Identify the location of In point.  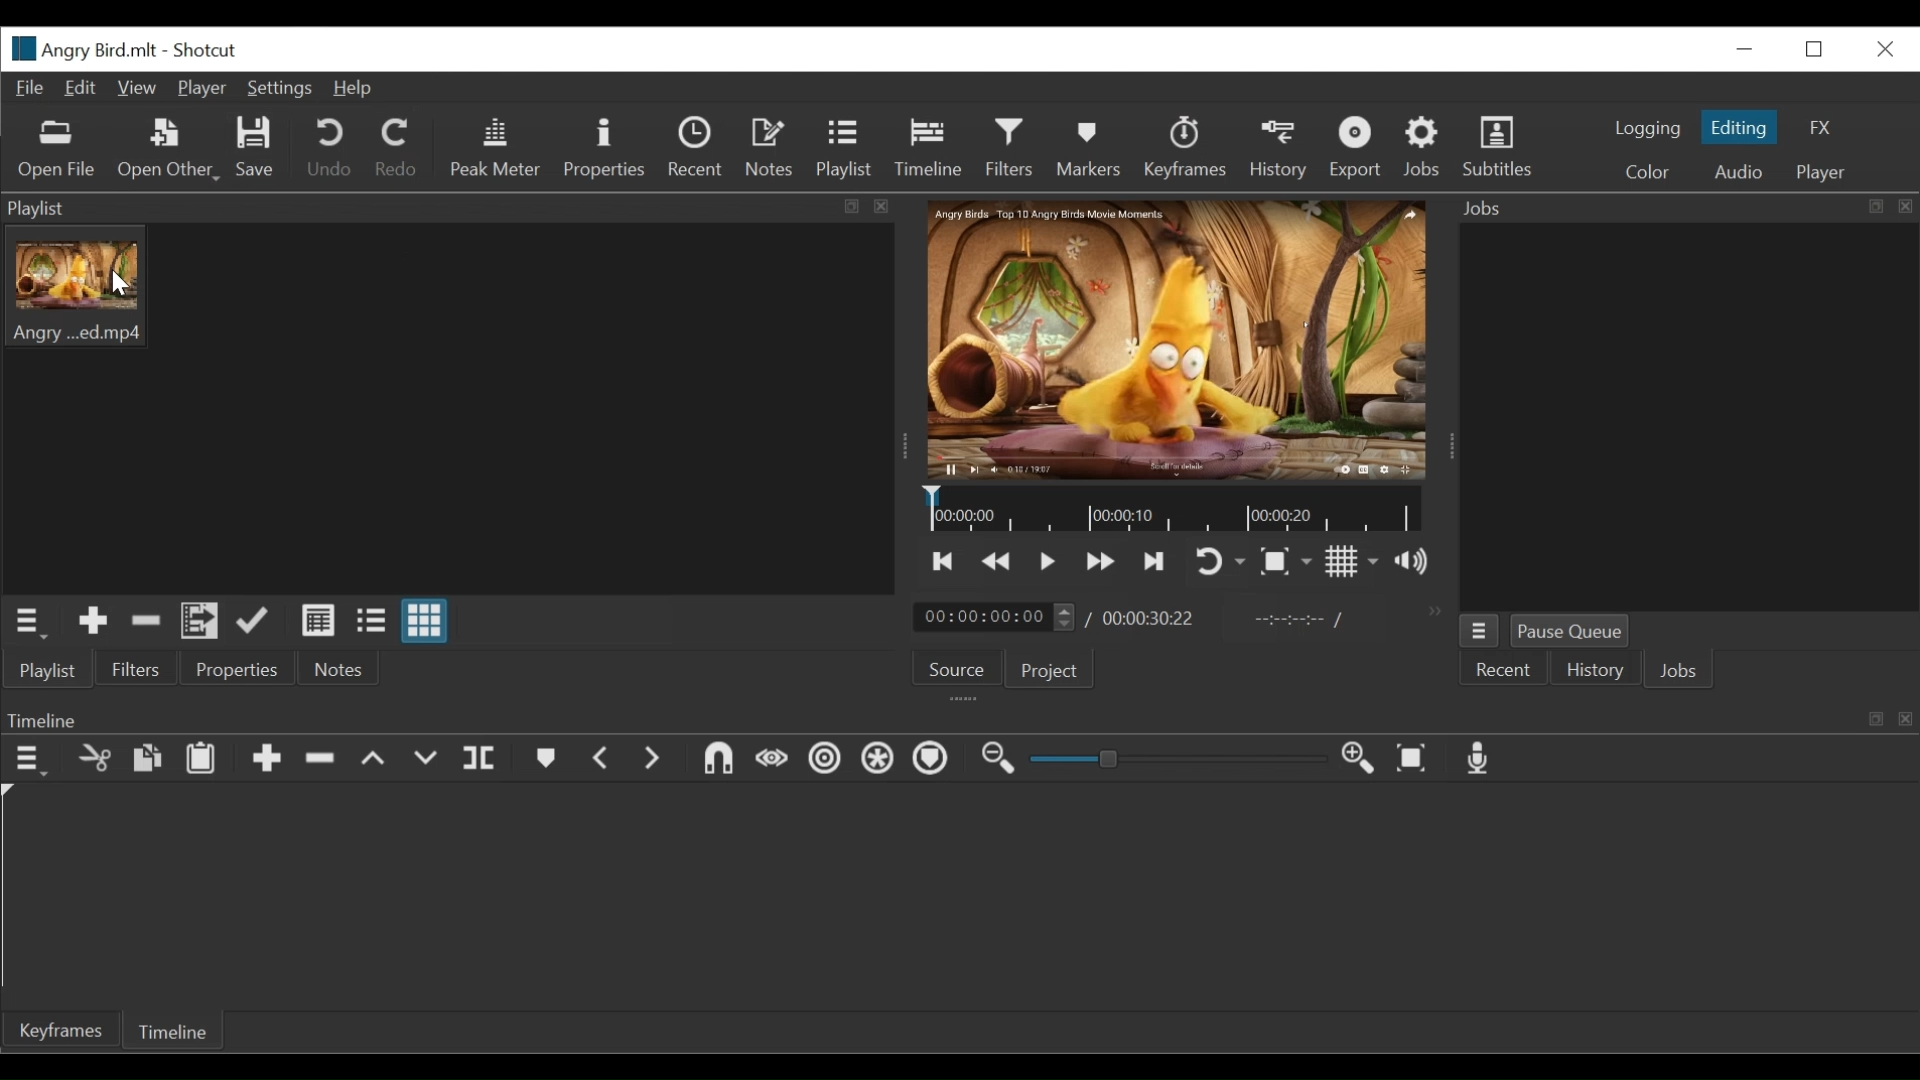
(1297, 620).